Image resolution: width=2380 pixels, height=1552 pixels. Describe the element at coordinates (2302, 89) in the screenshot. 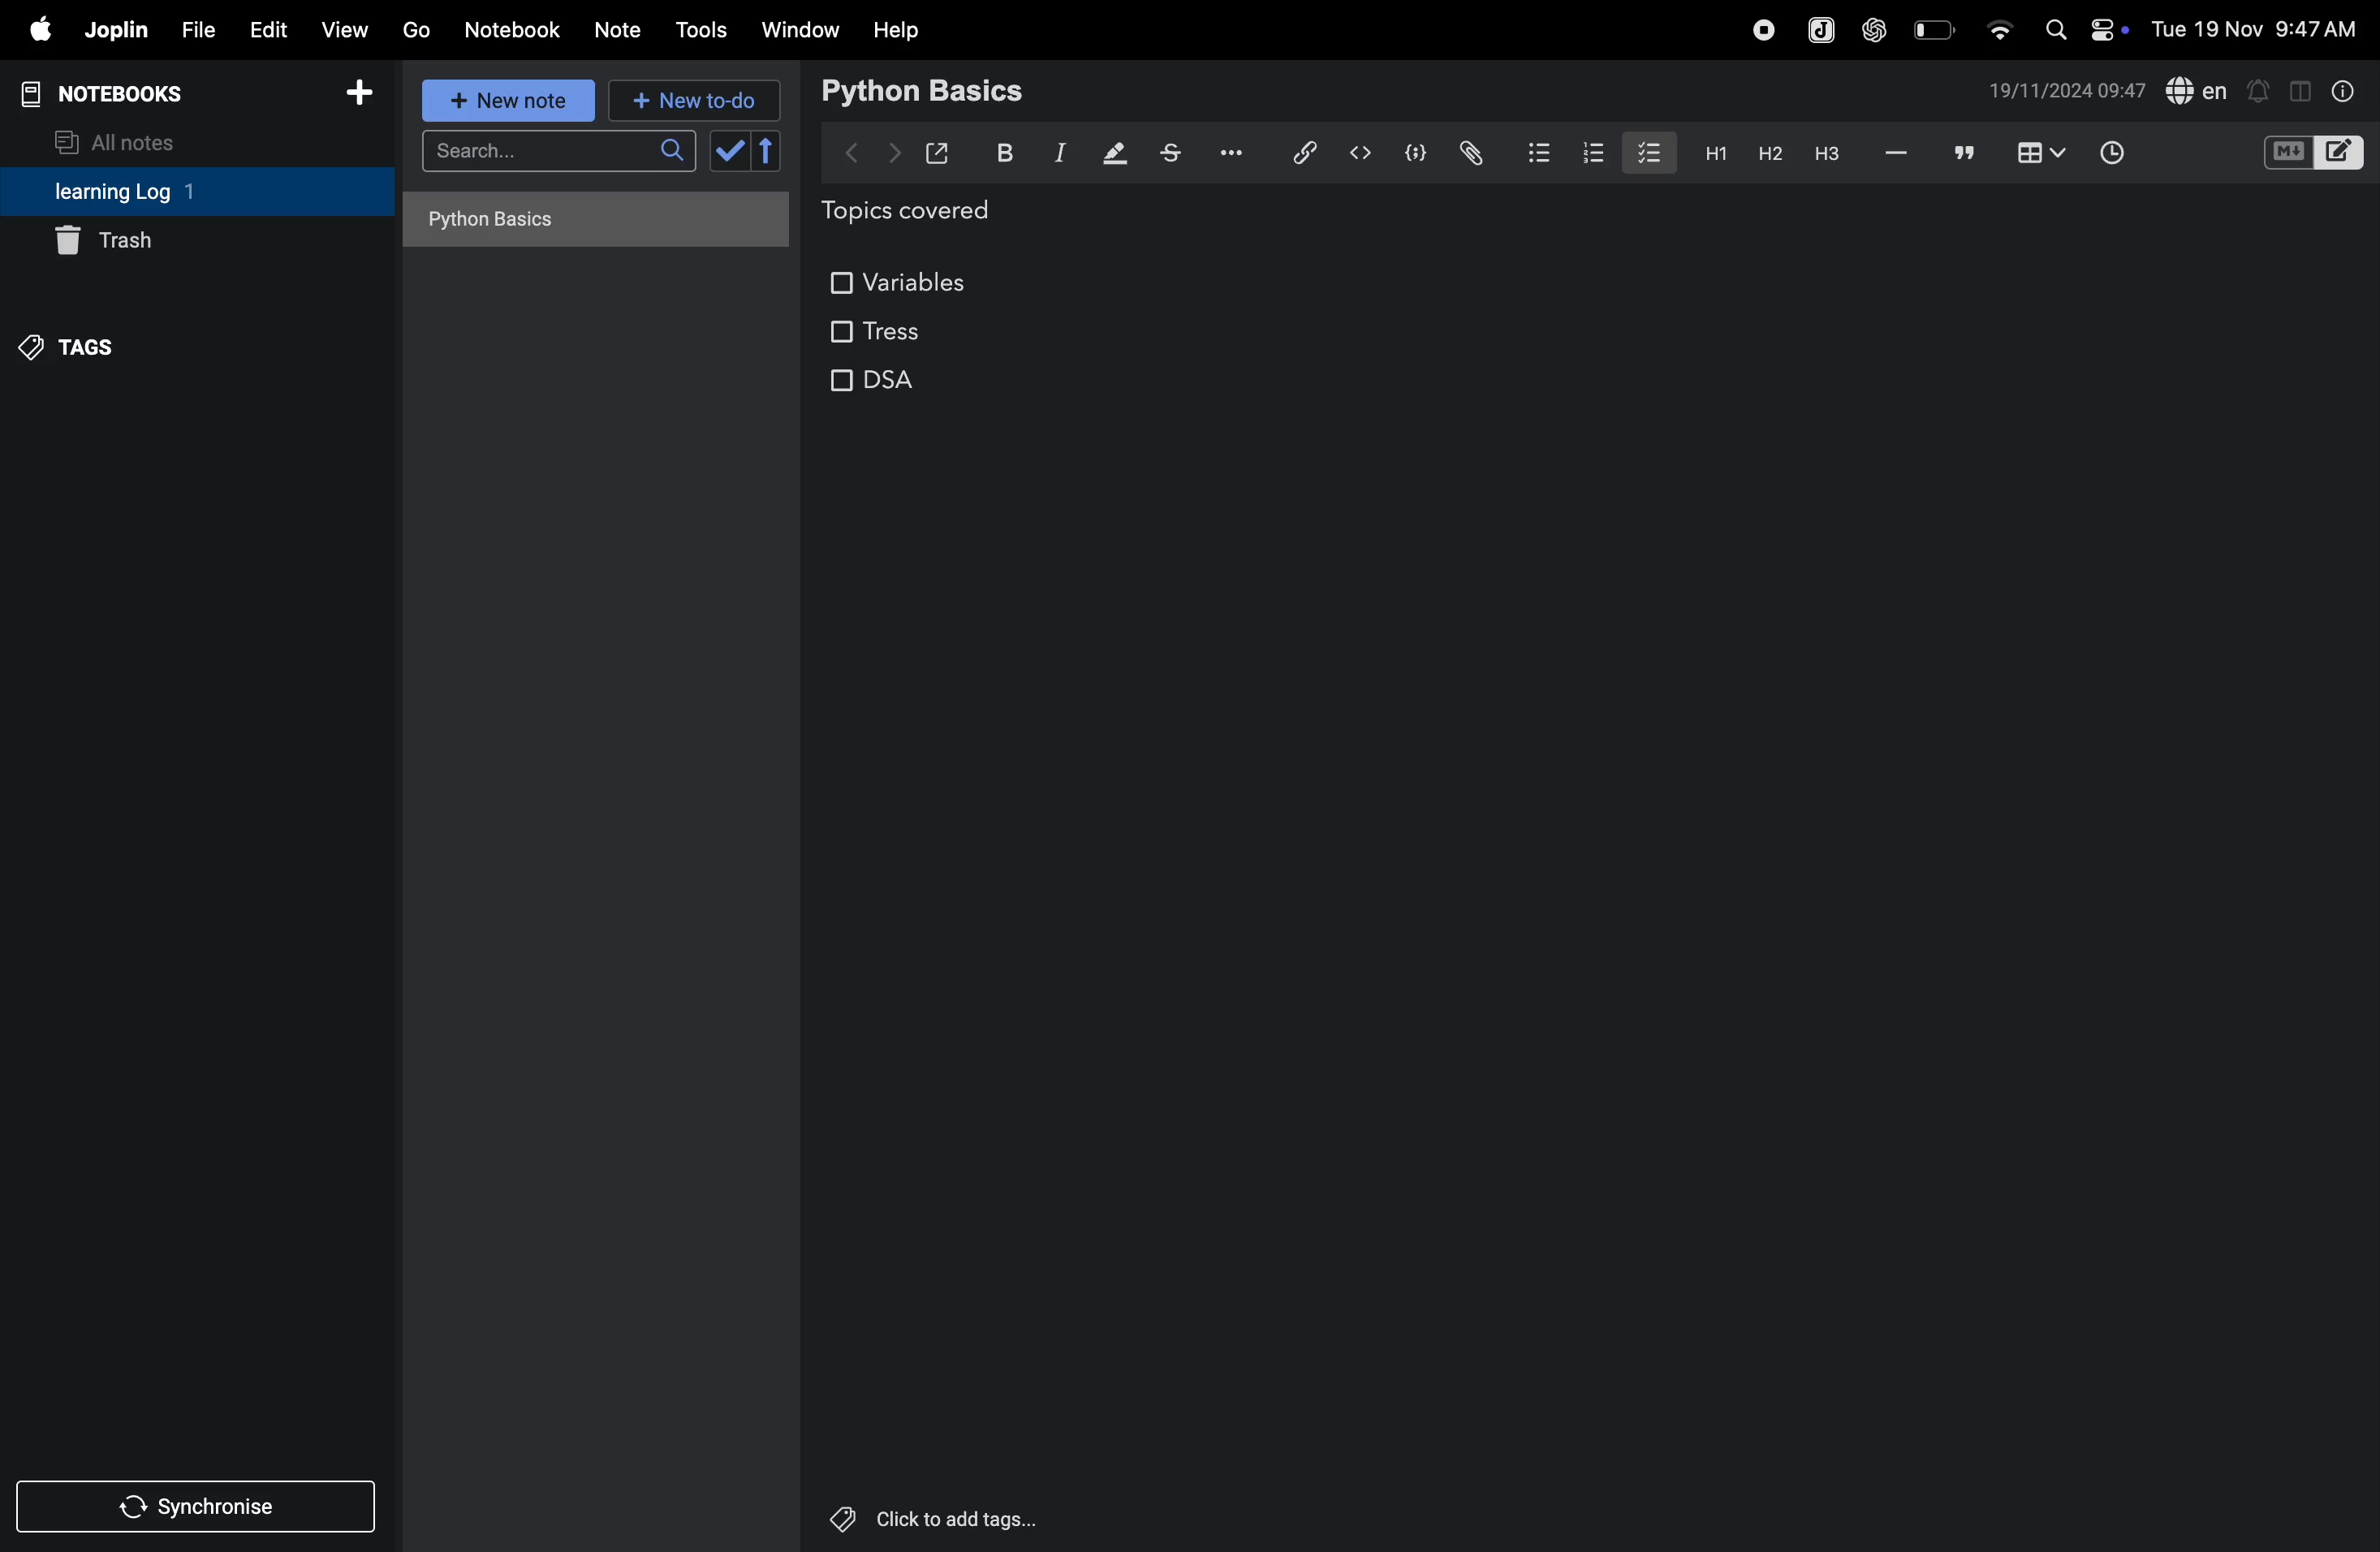

I see `toggle editor layout` at that location.